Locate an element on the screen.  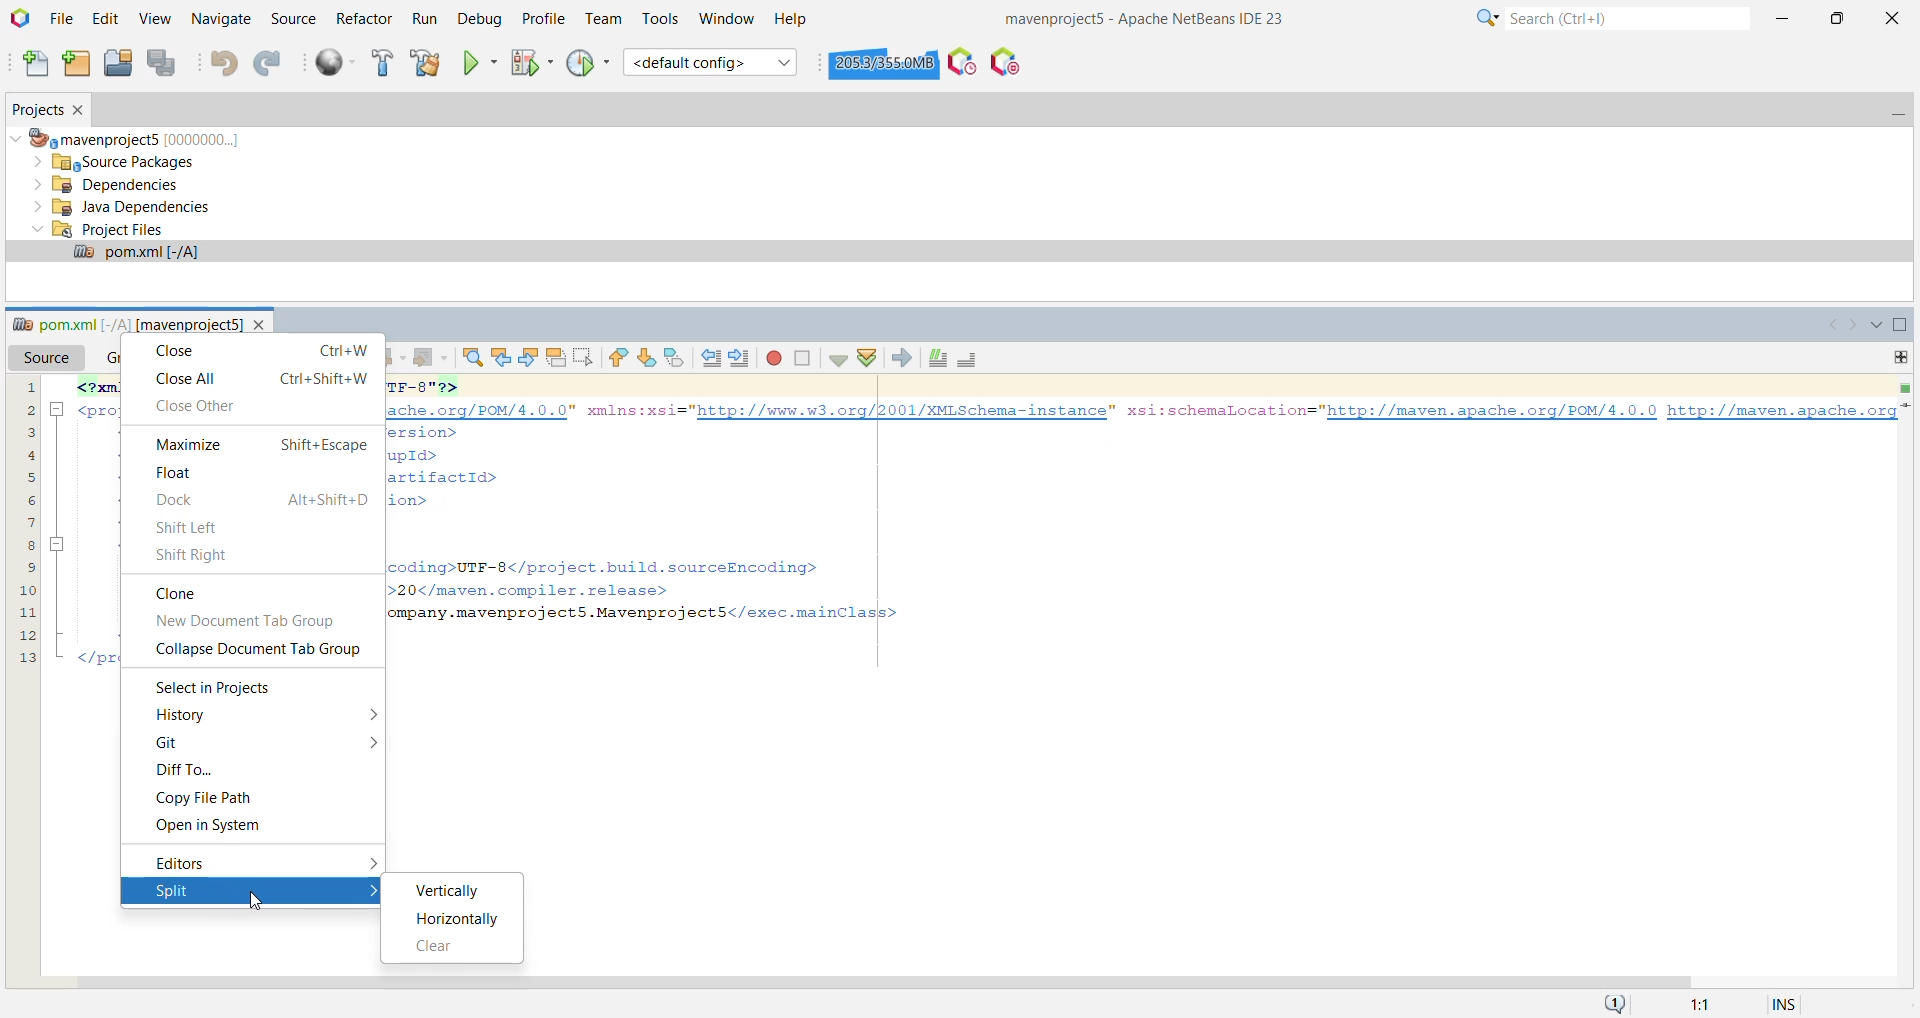
cursor is located at coordinates (256, 908).